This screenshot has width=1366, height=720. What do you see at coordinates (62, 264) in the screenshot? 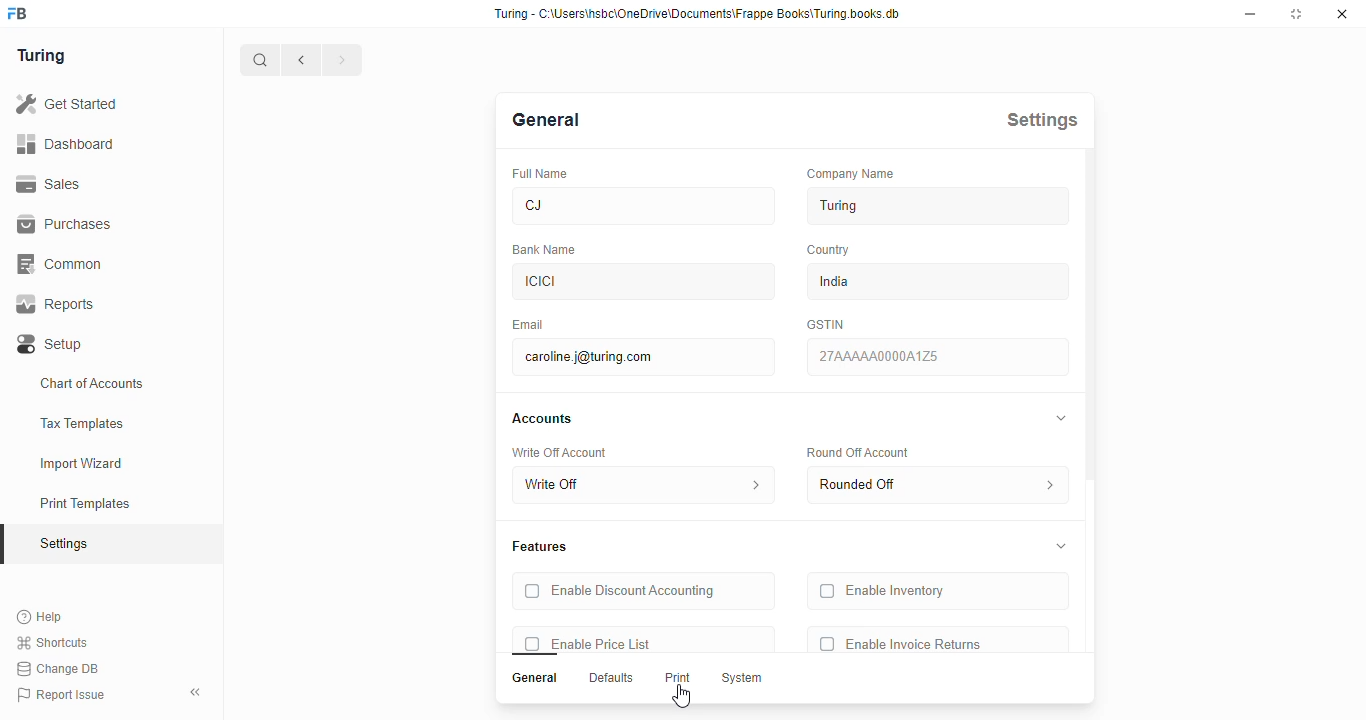
I see `common` at bounding box center [62, 264].